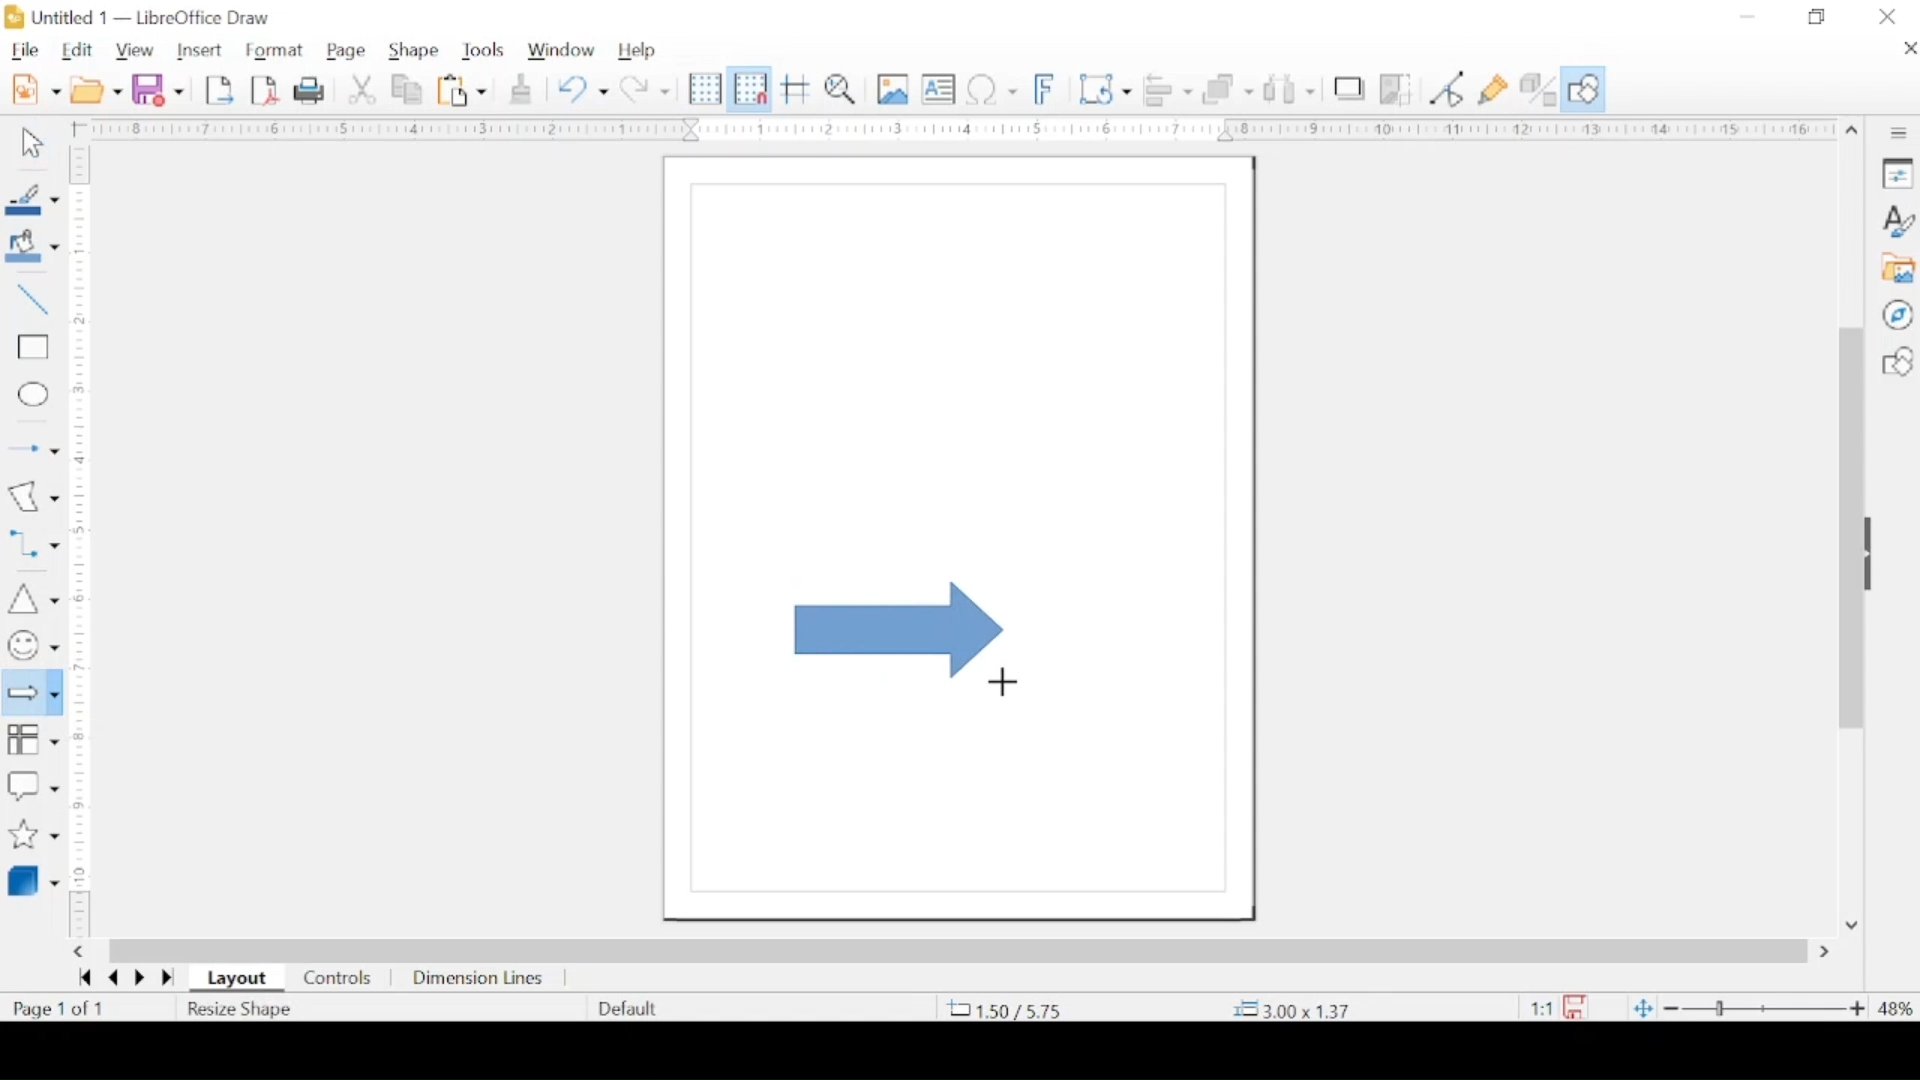  What do you see at coordinates (96, 89) in the screenshot?
I see `open` at bounding box center [96, 89].